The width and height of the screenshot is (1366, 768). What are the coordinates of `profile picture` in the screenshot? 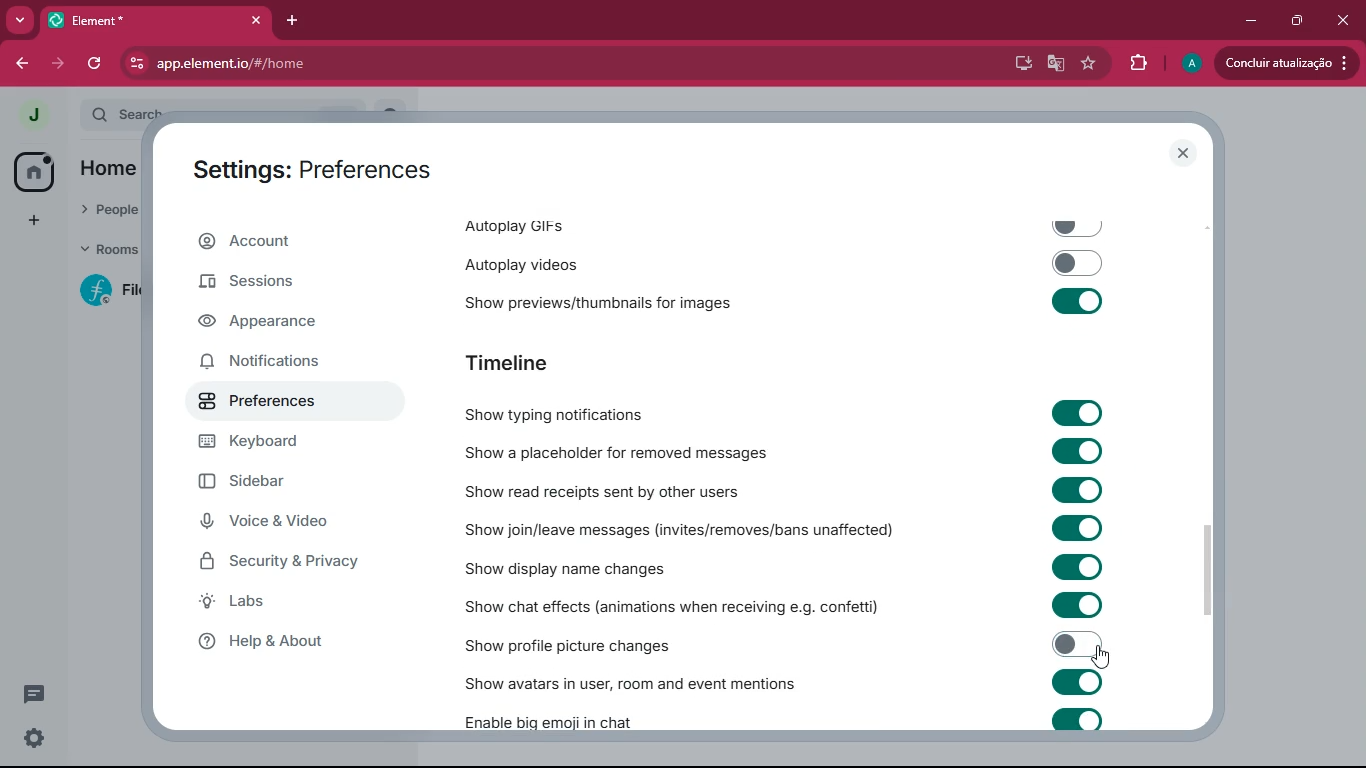 It's located at (1190, 64).